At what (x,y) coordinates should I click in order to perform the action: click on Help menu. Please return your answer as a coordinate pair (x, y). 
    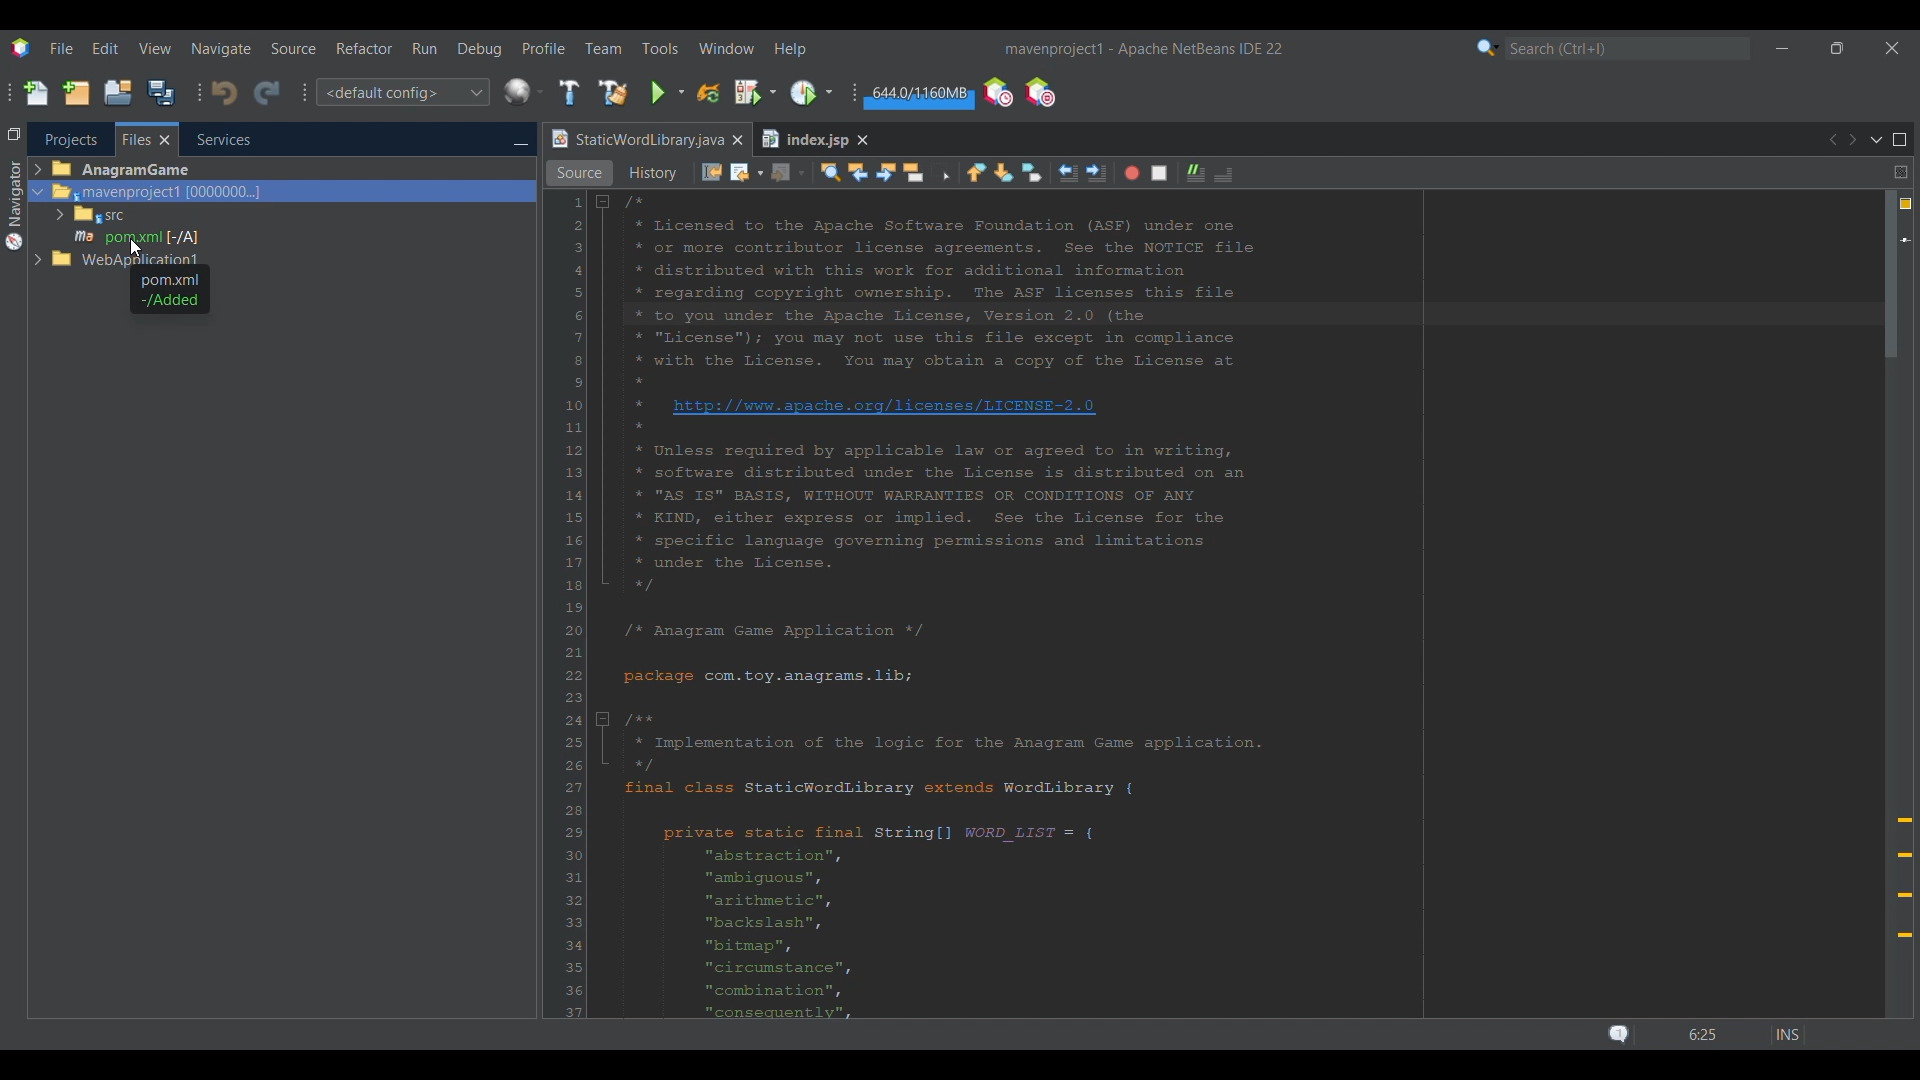
    Looking at the image, I should click on (789, 50).